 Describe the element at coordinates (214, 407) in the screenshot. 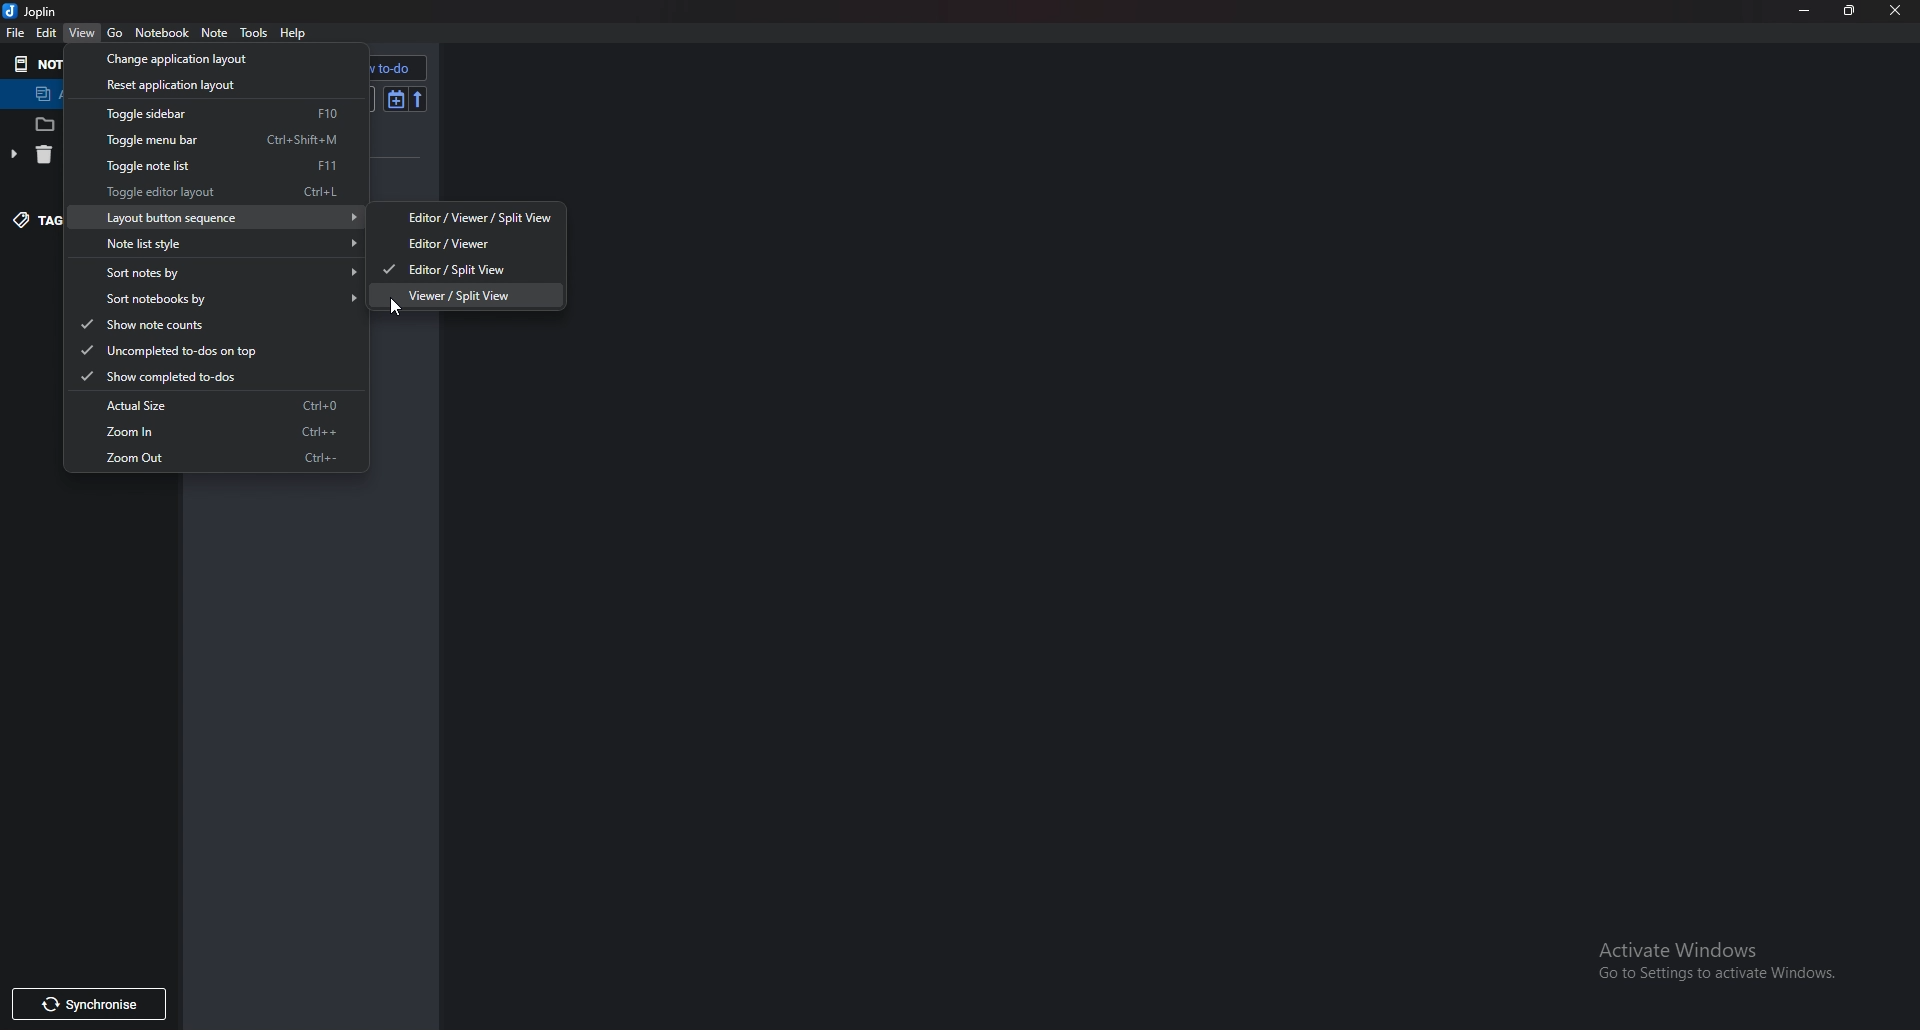

I see `Actual size` at that location.